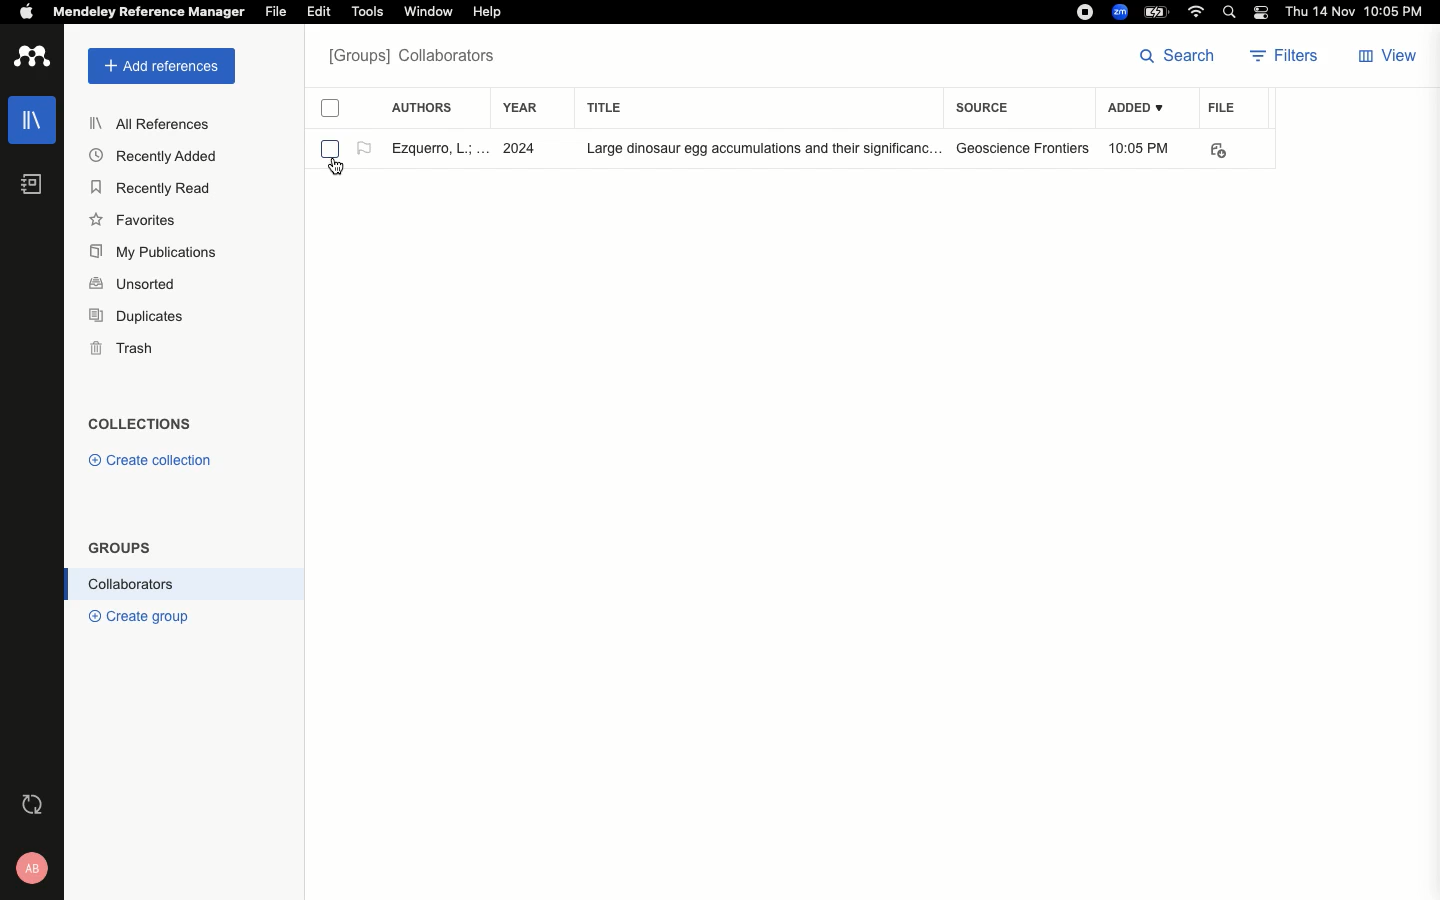 The width and height of the screenshot is (1440, 900). I want to click on Checkbox, so click(331, 112).